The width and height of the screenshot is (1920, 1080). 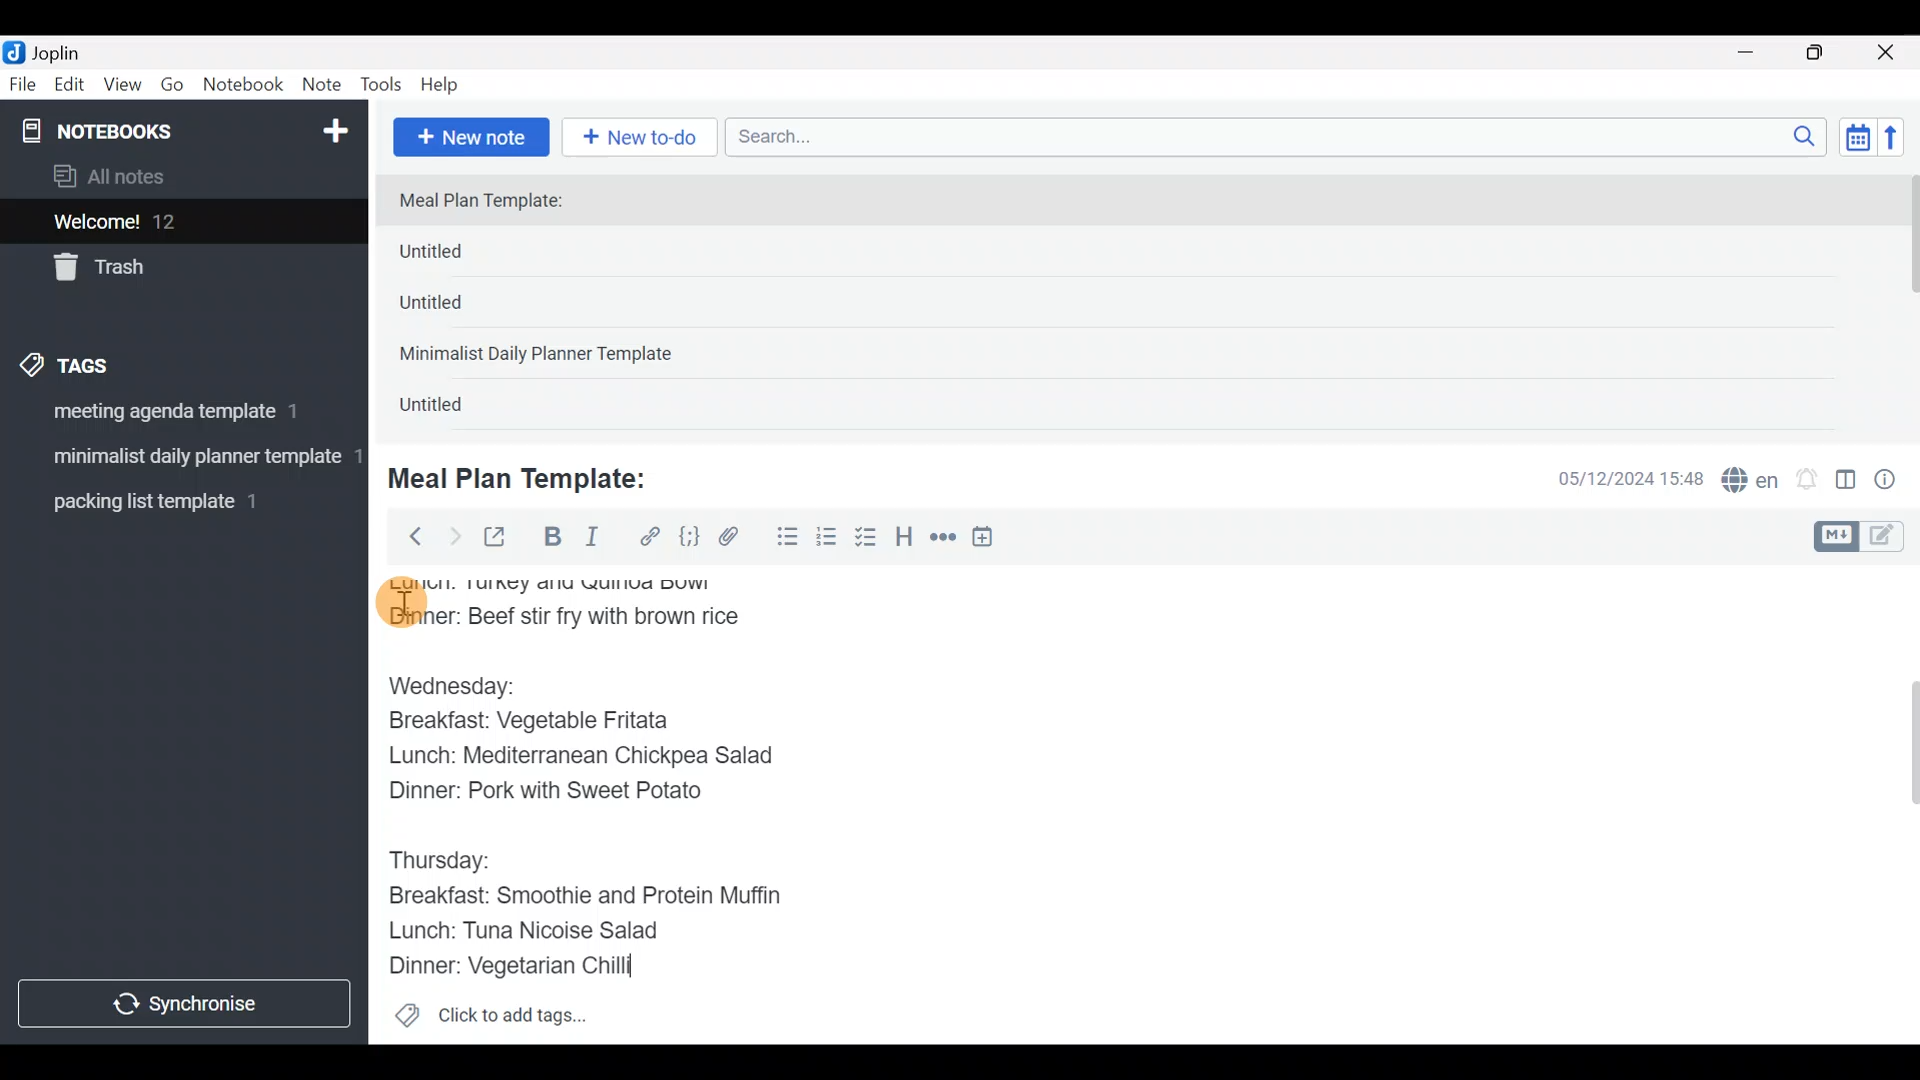 What do you see at coordinates (868, 539) in the screenshot?
I see `Checkbox` at bounding box center [868, 539].